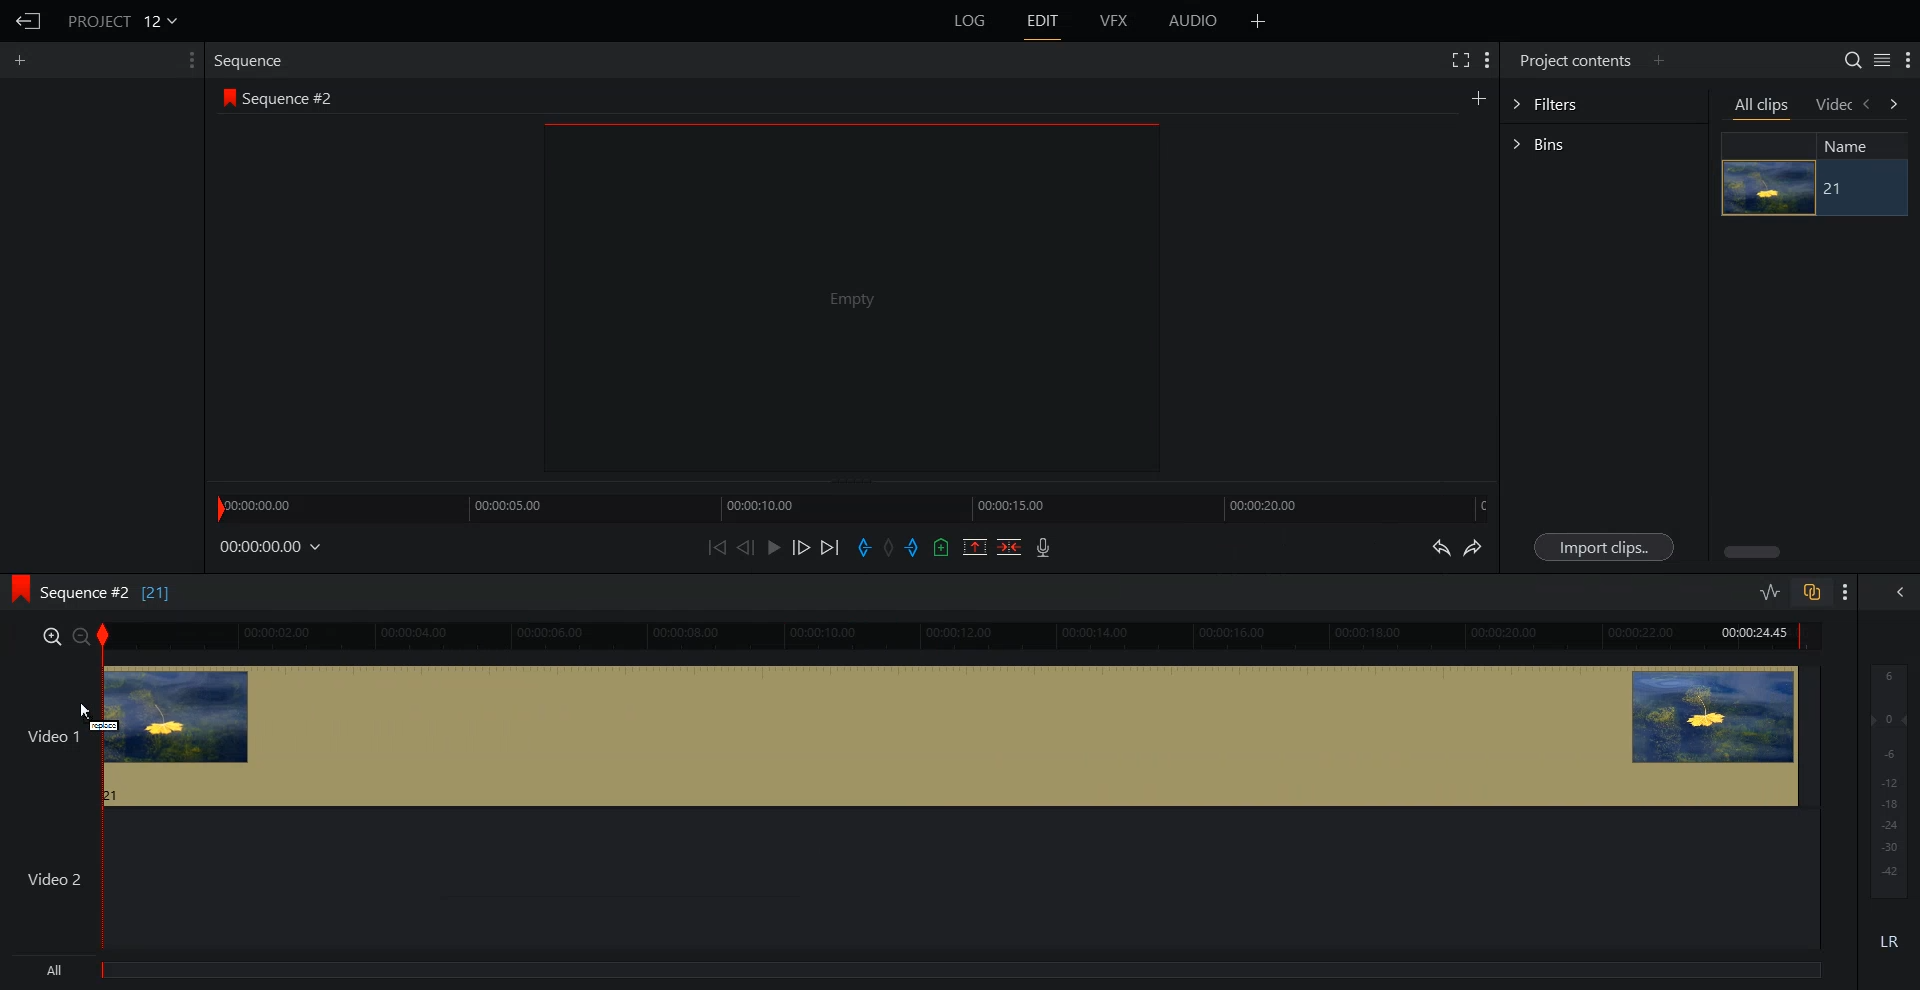  Describe the element at coordinates (272, 547) in the screenshot. I see `File Time` at that location.